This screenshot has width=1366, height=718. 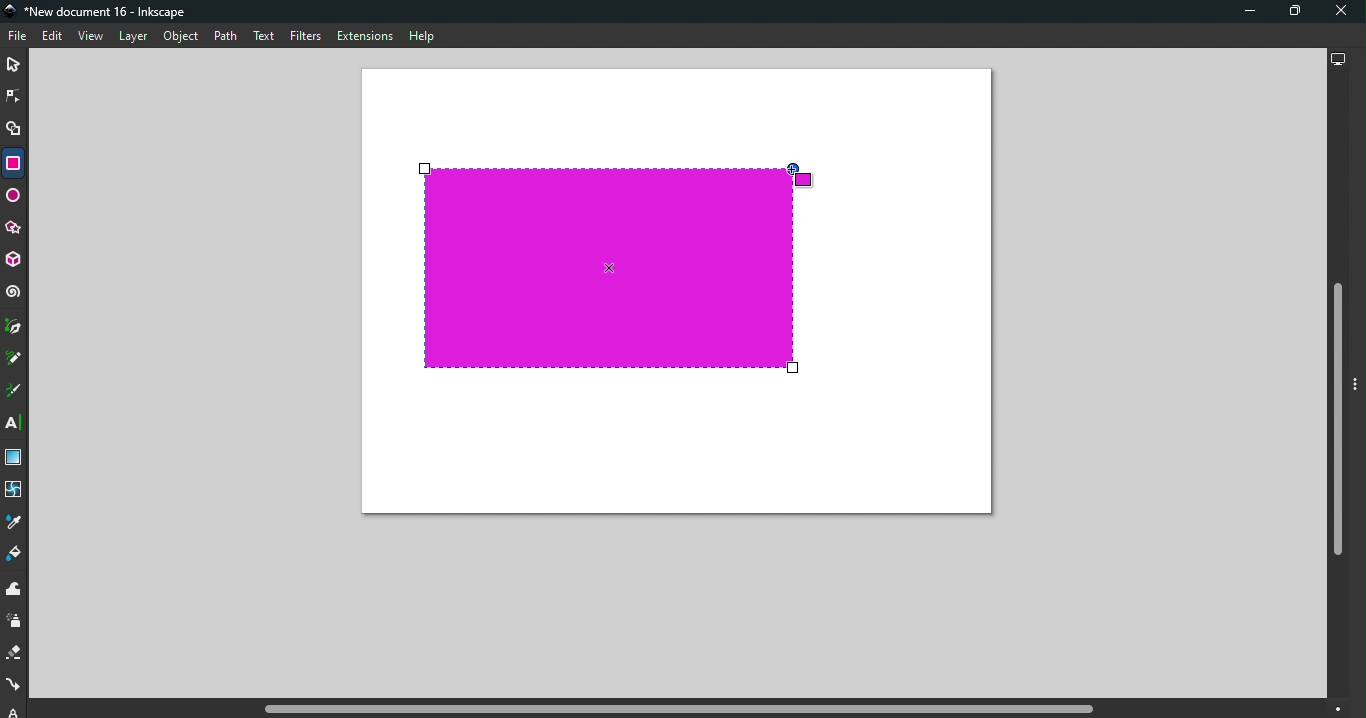 I want to click on Toggle command panel, so click(x=1358, y=386).